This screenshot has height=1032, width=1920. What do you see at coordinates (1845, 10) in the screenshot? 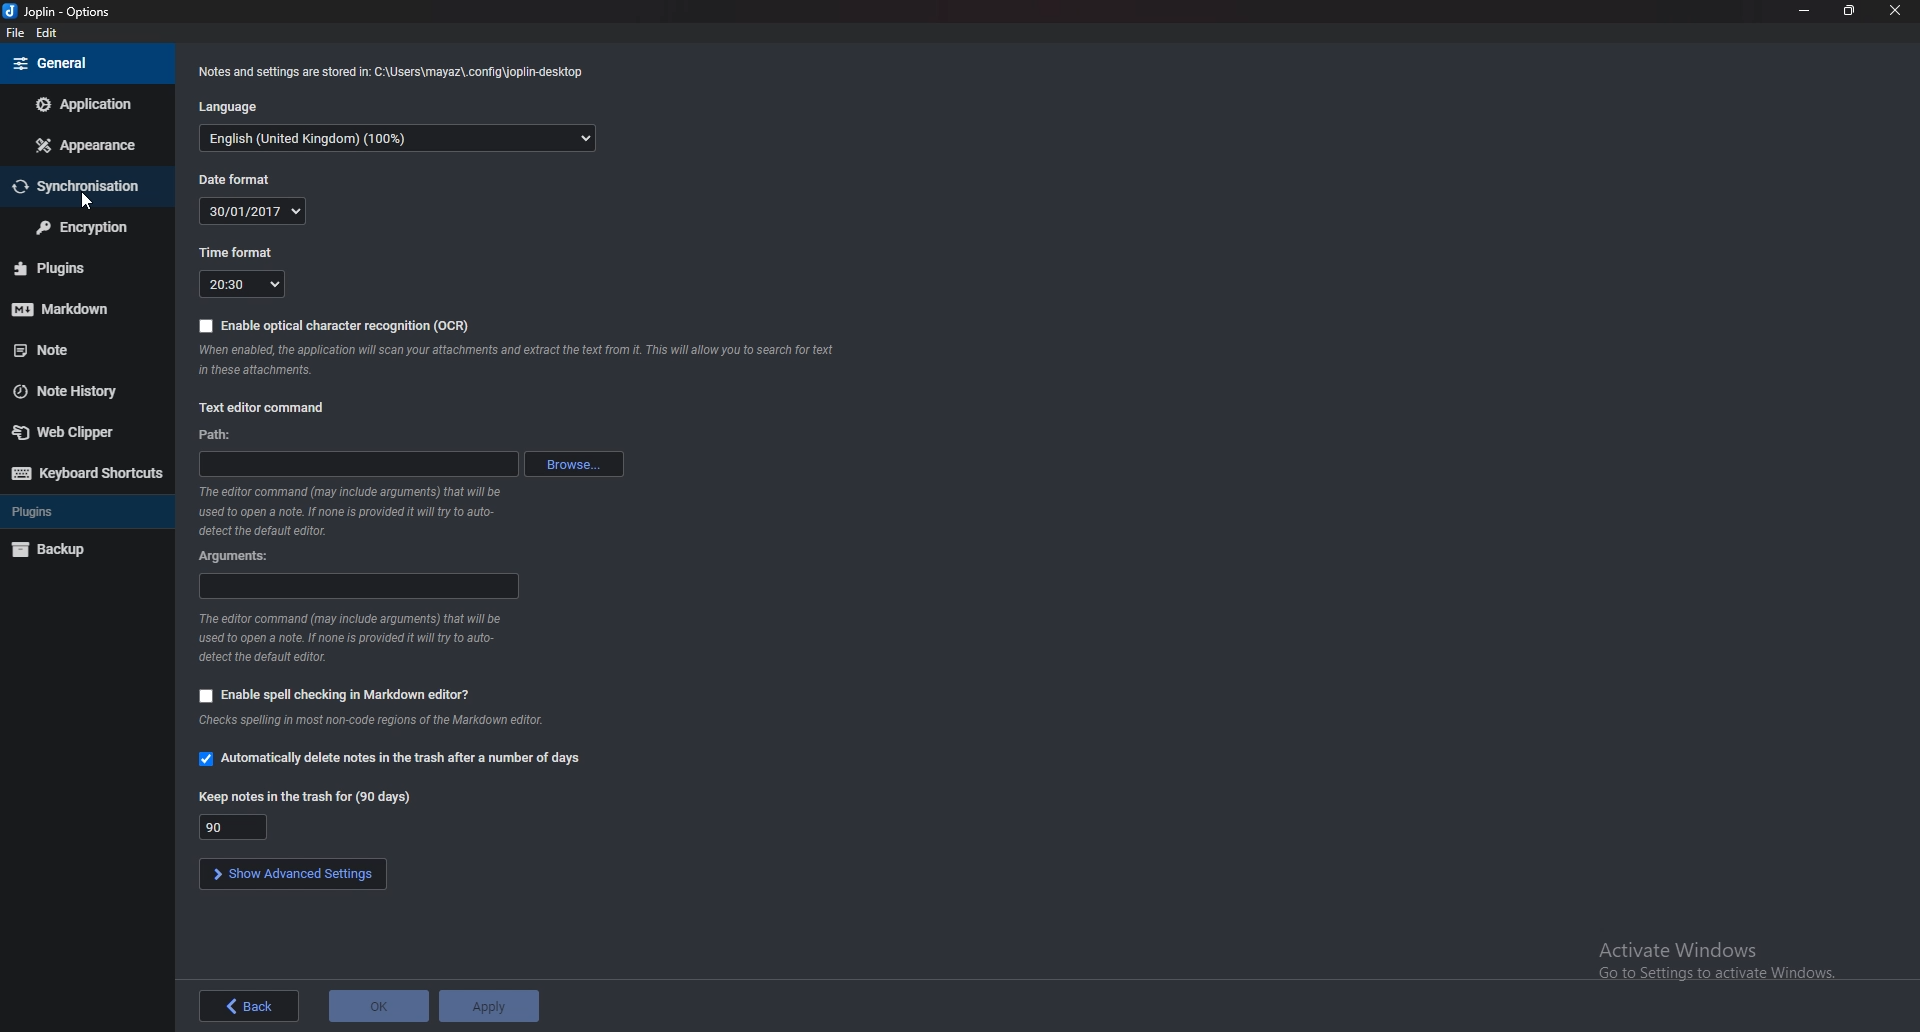
I see `resize` at bounding box center [1845, 10].